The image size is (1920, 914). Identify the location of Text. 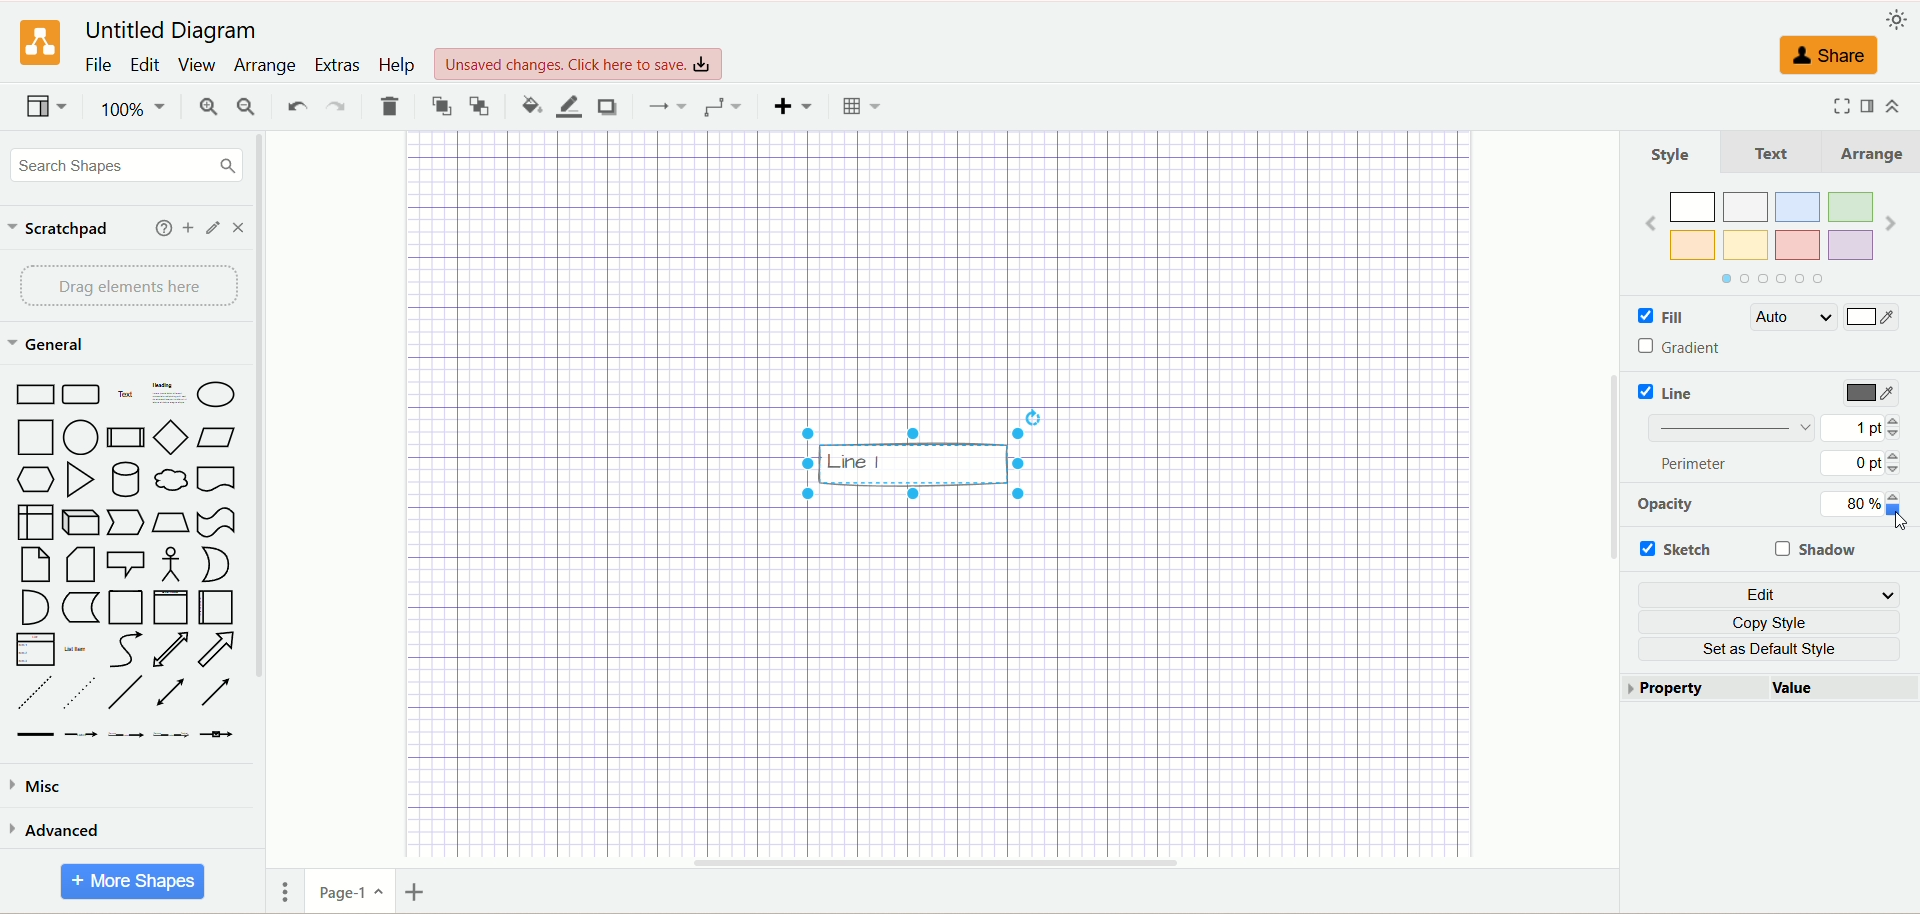
(1769, 151).